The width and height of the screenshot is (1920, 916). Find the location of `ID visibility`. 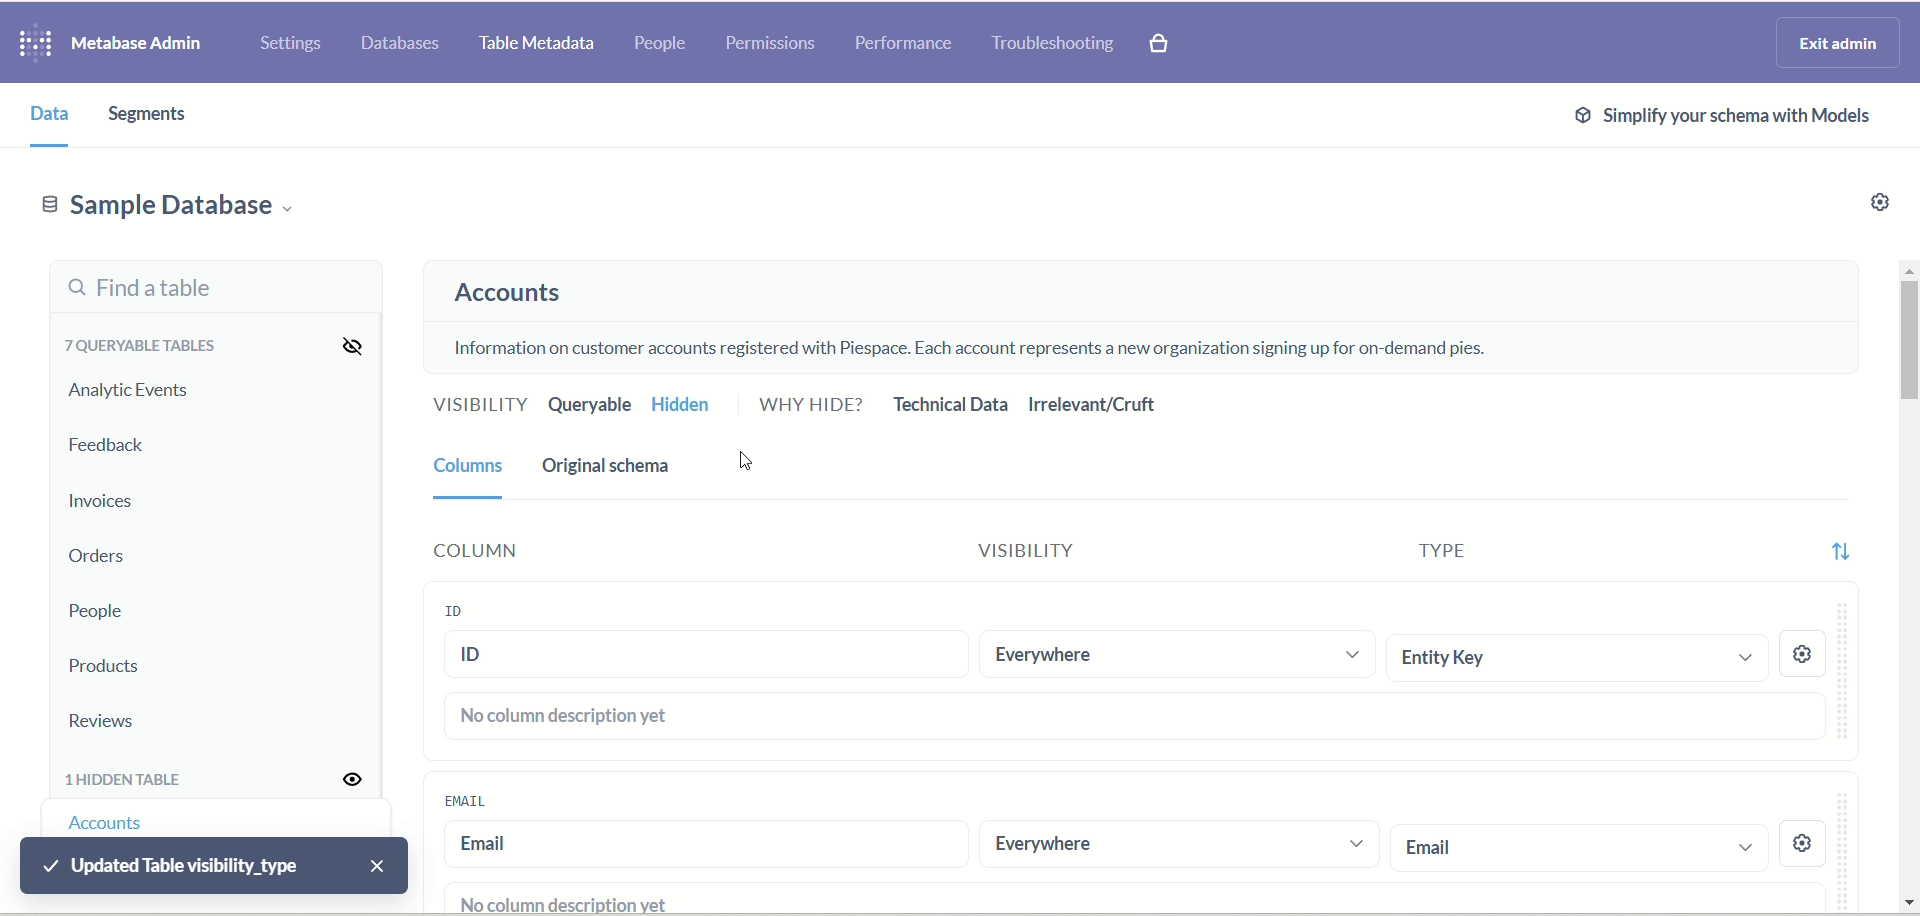

ID visibility is located at coordinates (1175, 650).